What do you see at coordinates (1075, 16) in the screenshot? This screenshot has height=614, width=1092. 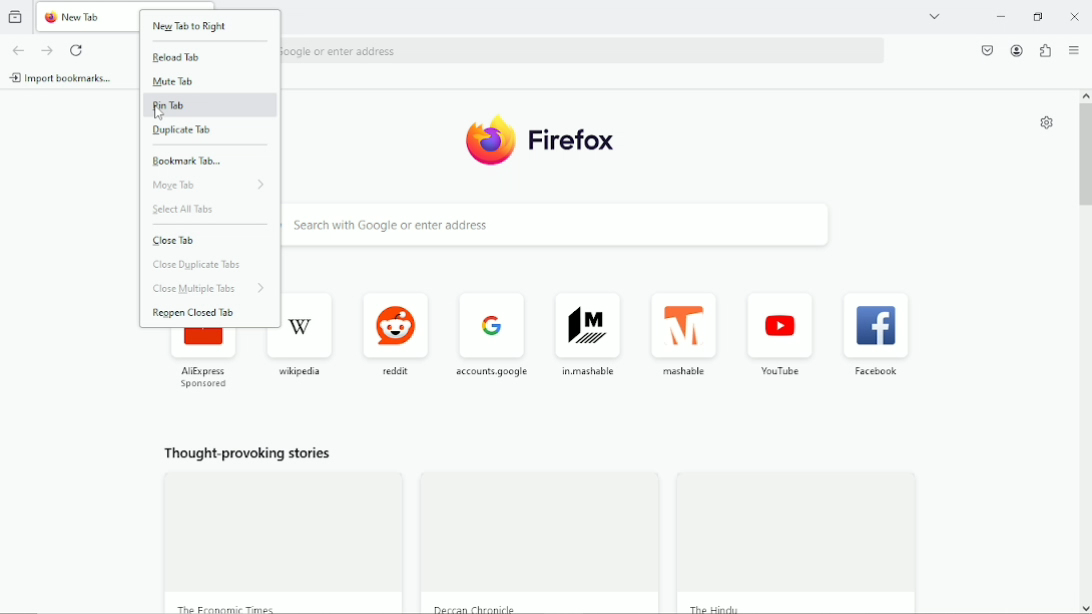 I see `Close` at bounding box center [1075, 16].